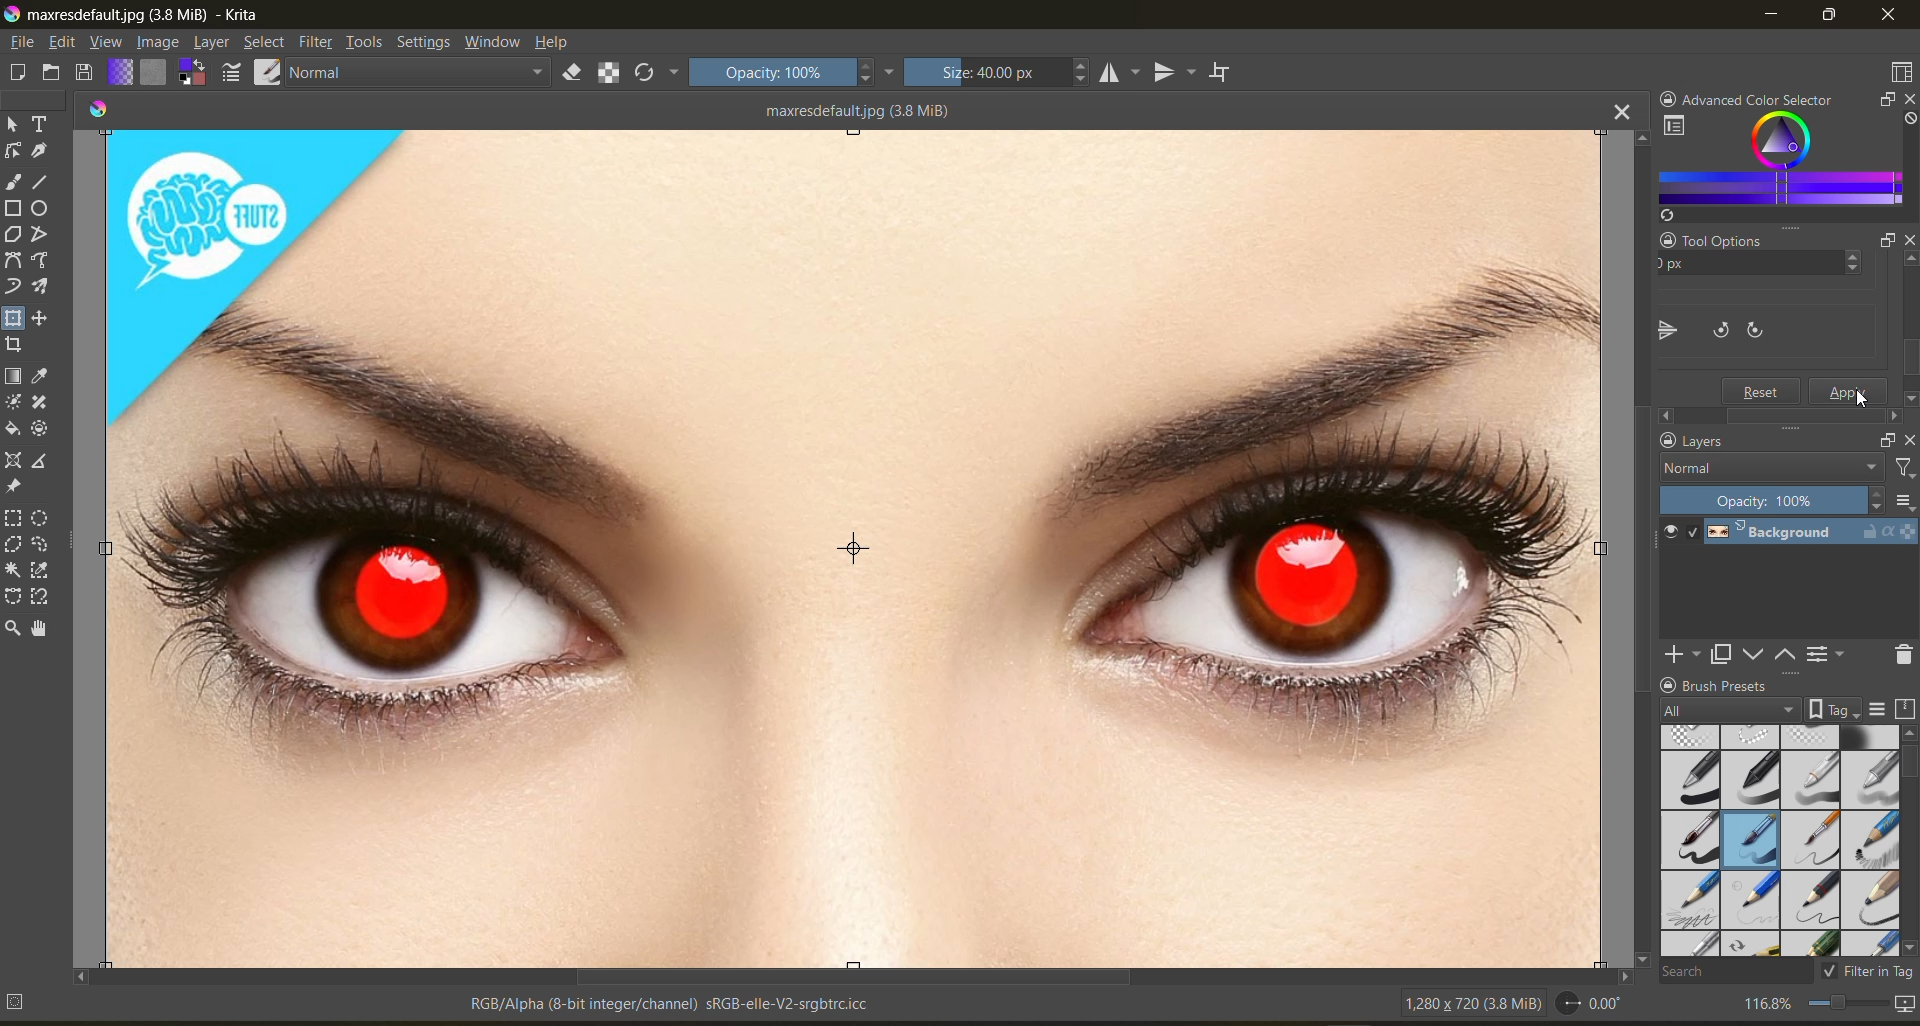 This screenshot has height=1026, width=1920. I want to click on size , so click(1002, 72).